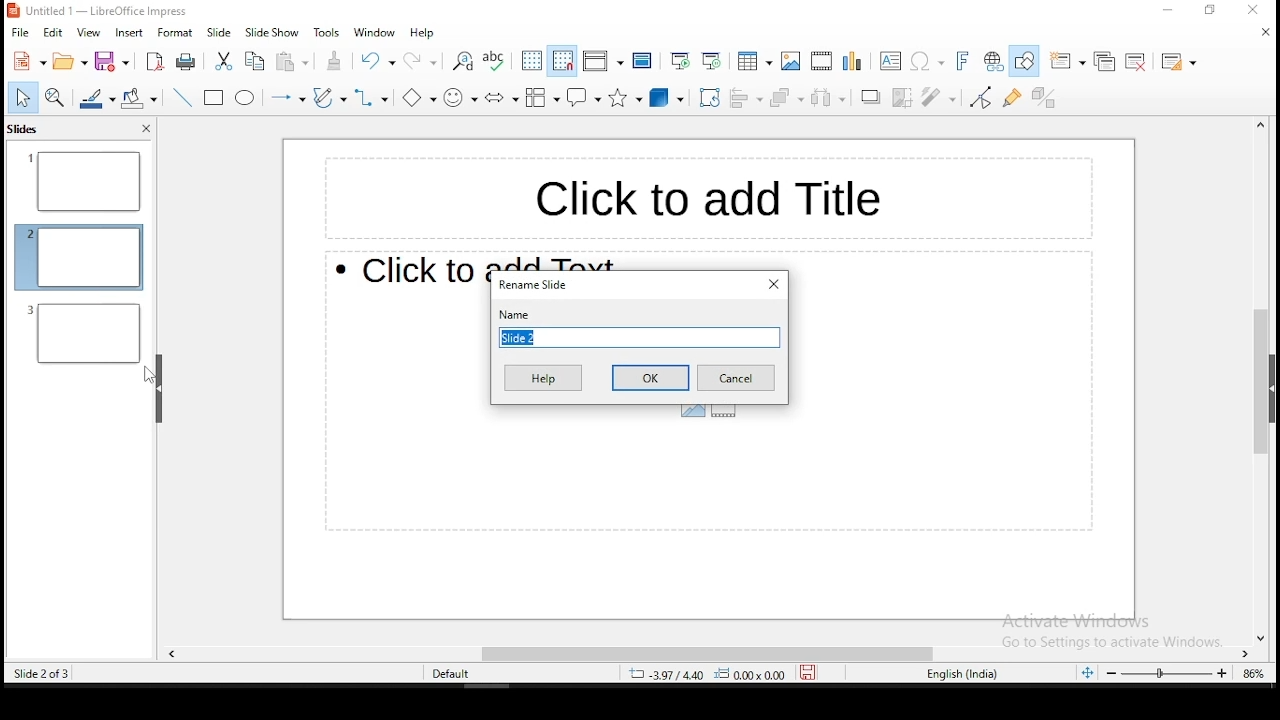 Image resolution: width=1280 pixels, height=720 pixels. What do you see at coordinates (1156, 14) in the screenshot?
I see `minimize` at bounding box center [1156, 14].